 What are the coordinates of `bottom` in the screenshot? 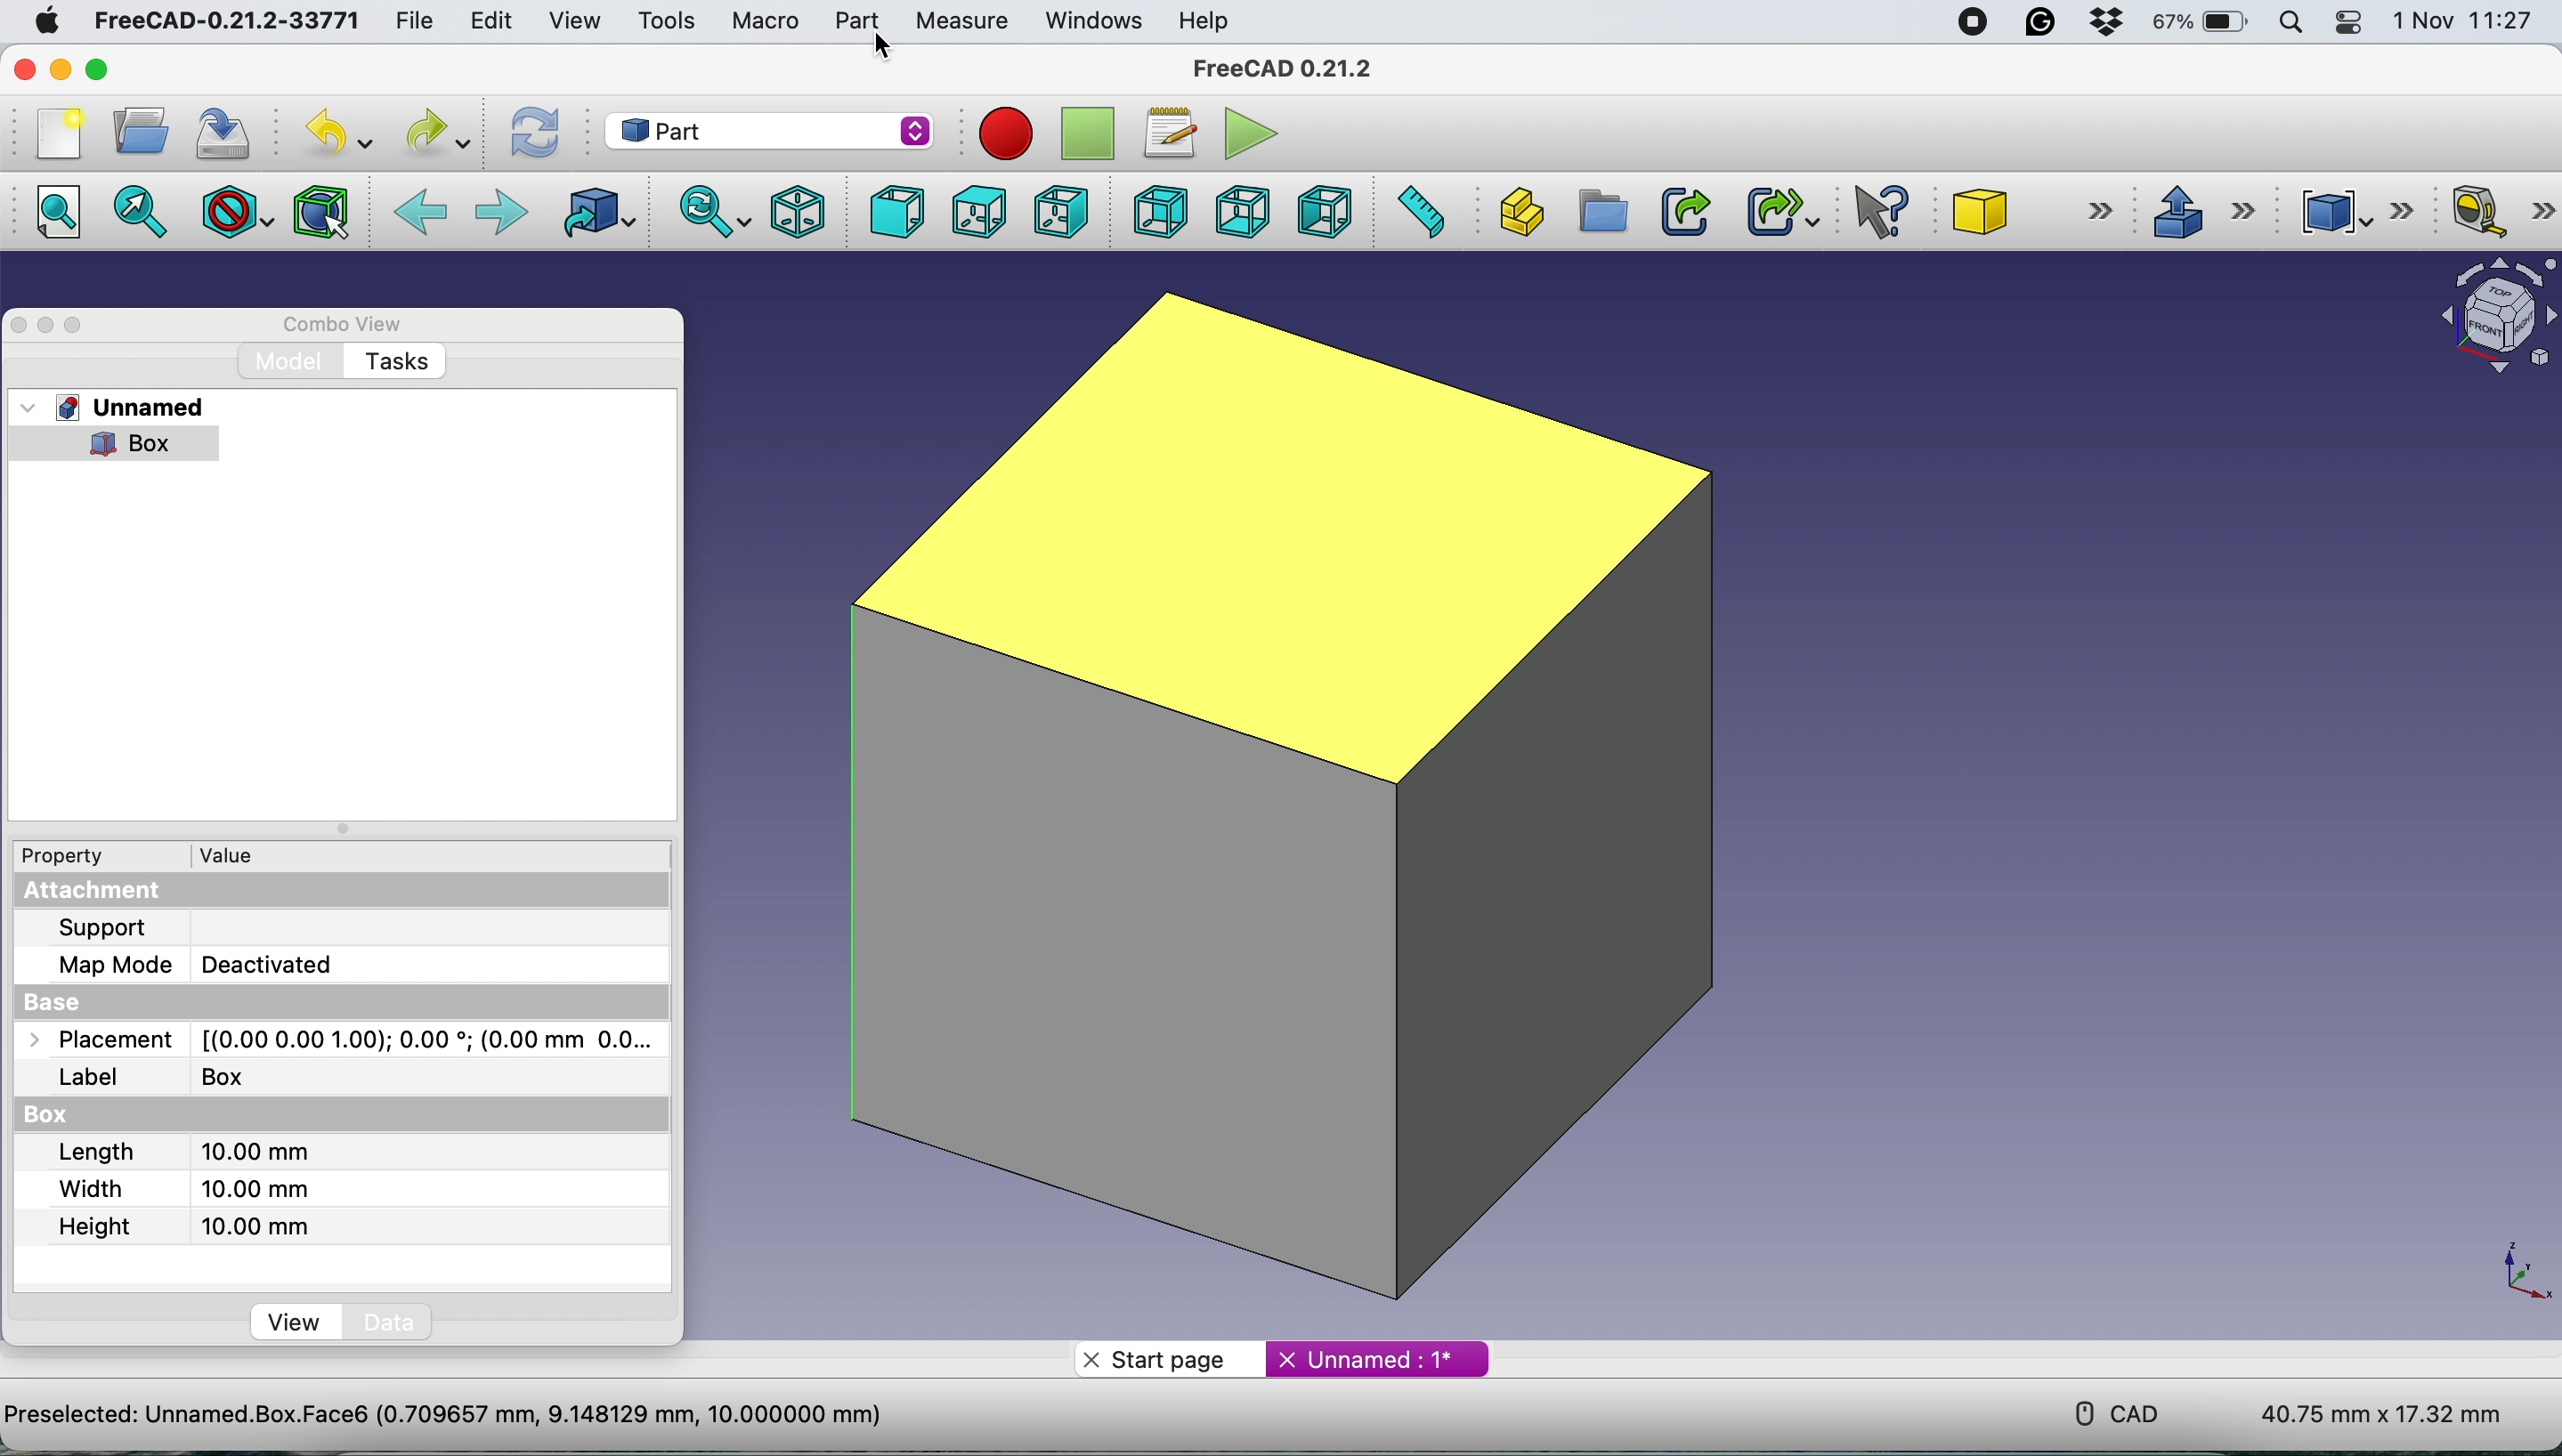 It's located at (1245, 208).